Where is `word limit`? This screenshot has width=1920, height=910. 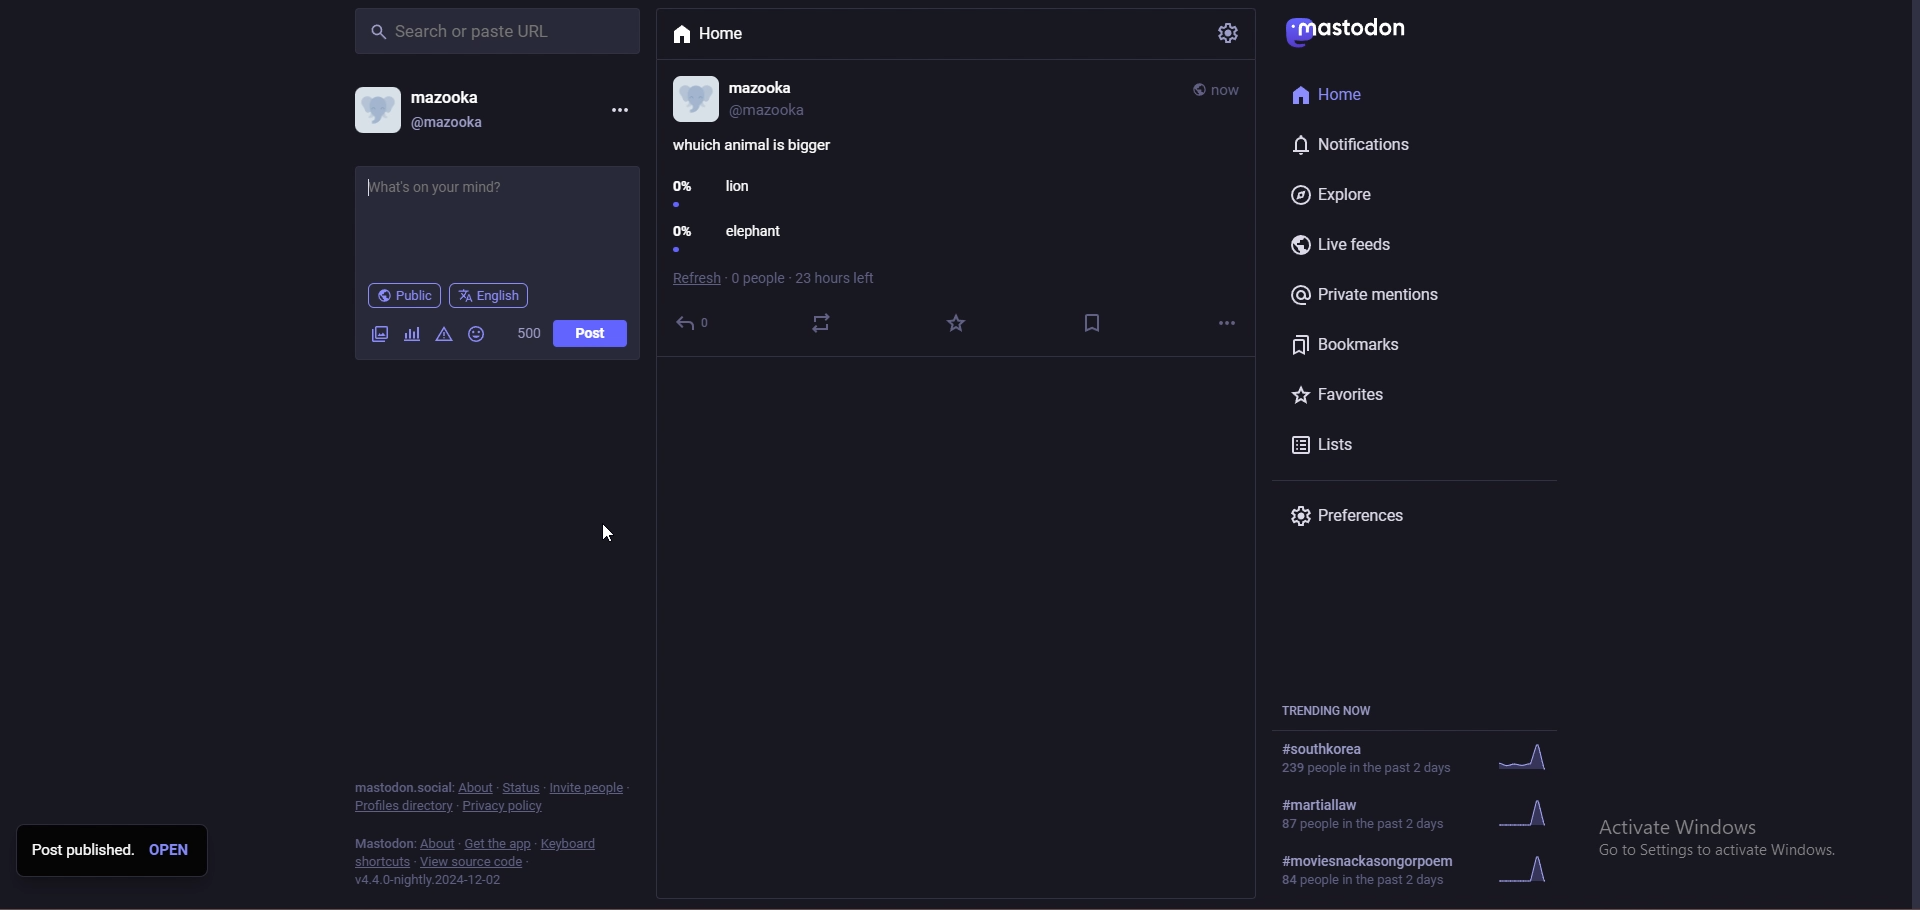 word limit is located at coordinates (528, 332).